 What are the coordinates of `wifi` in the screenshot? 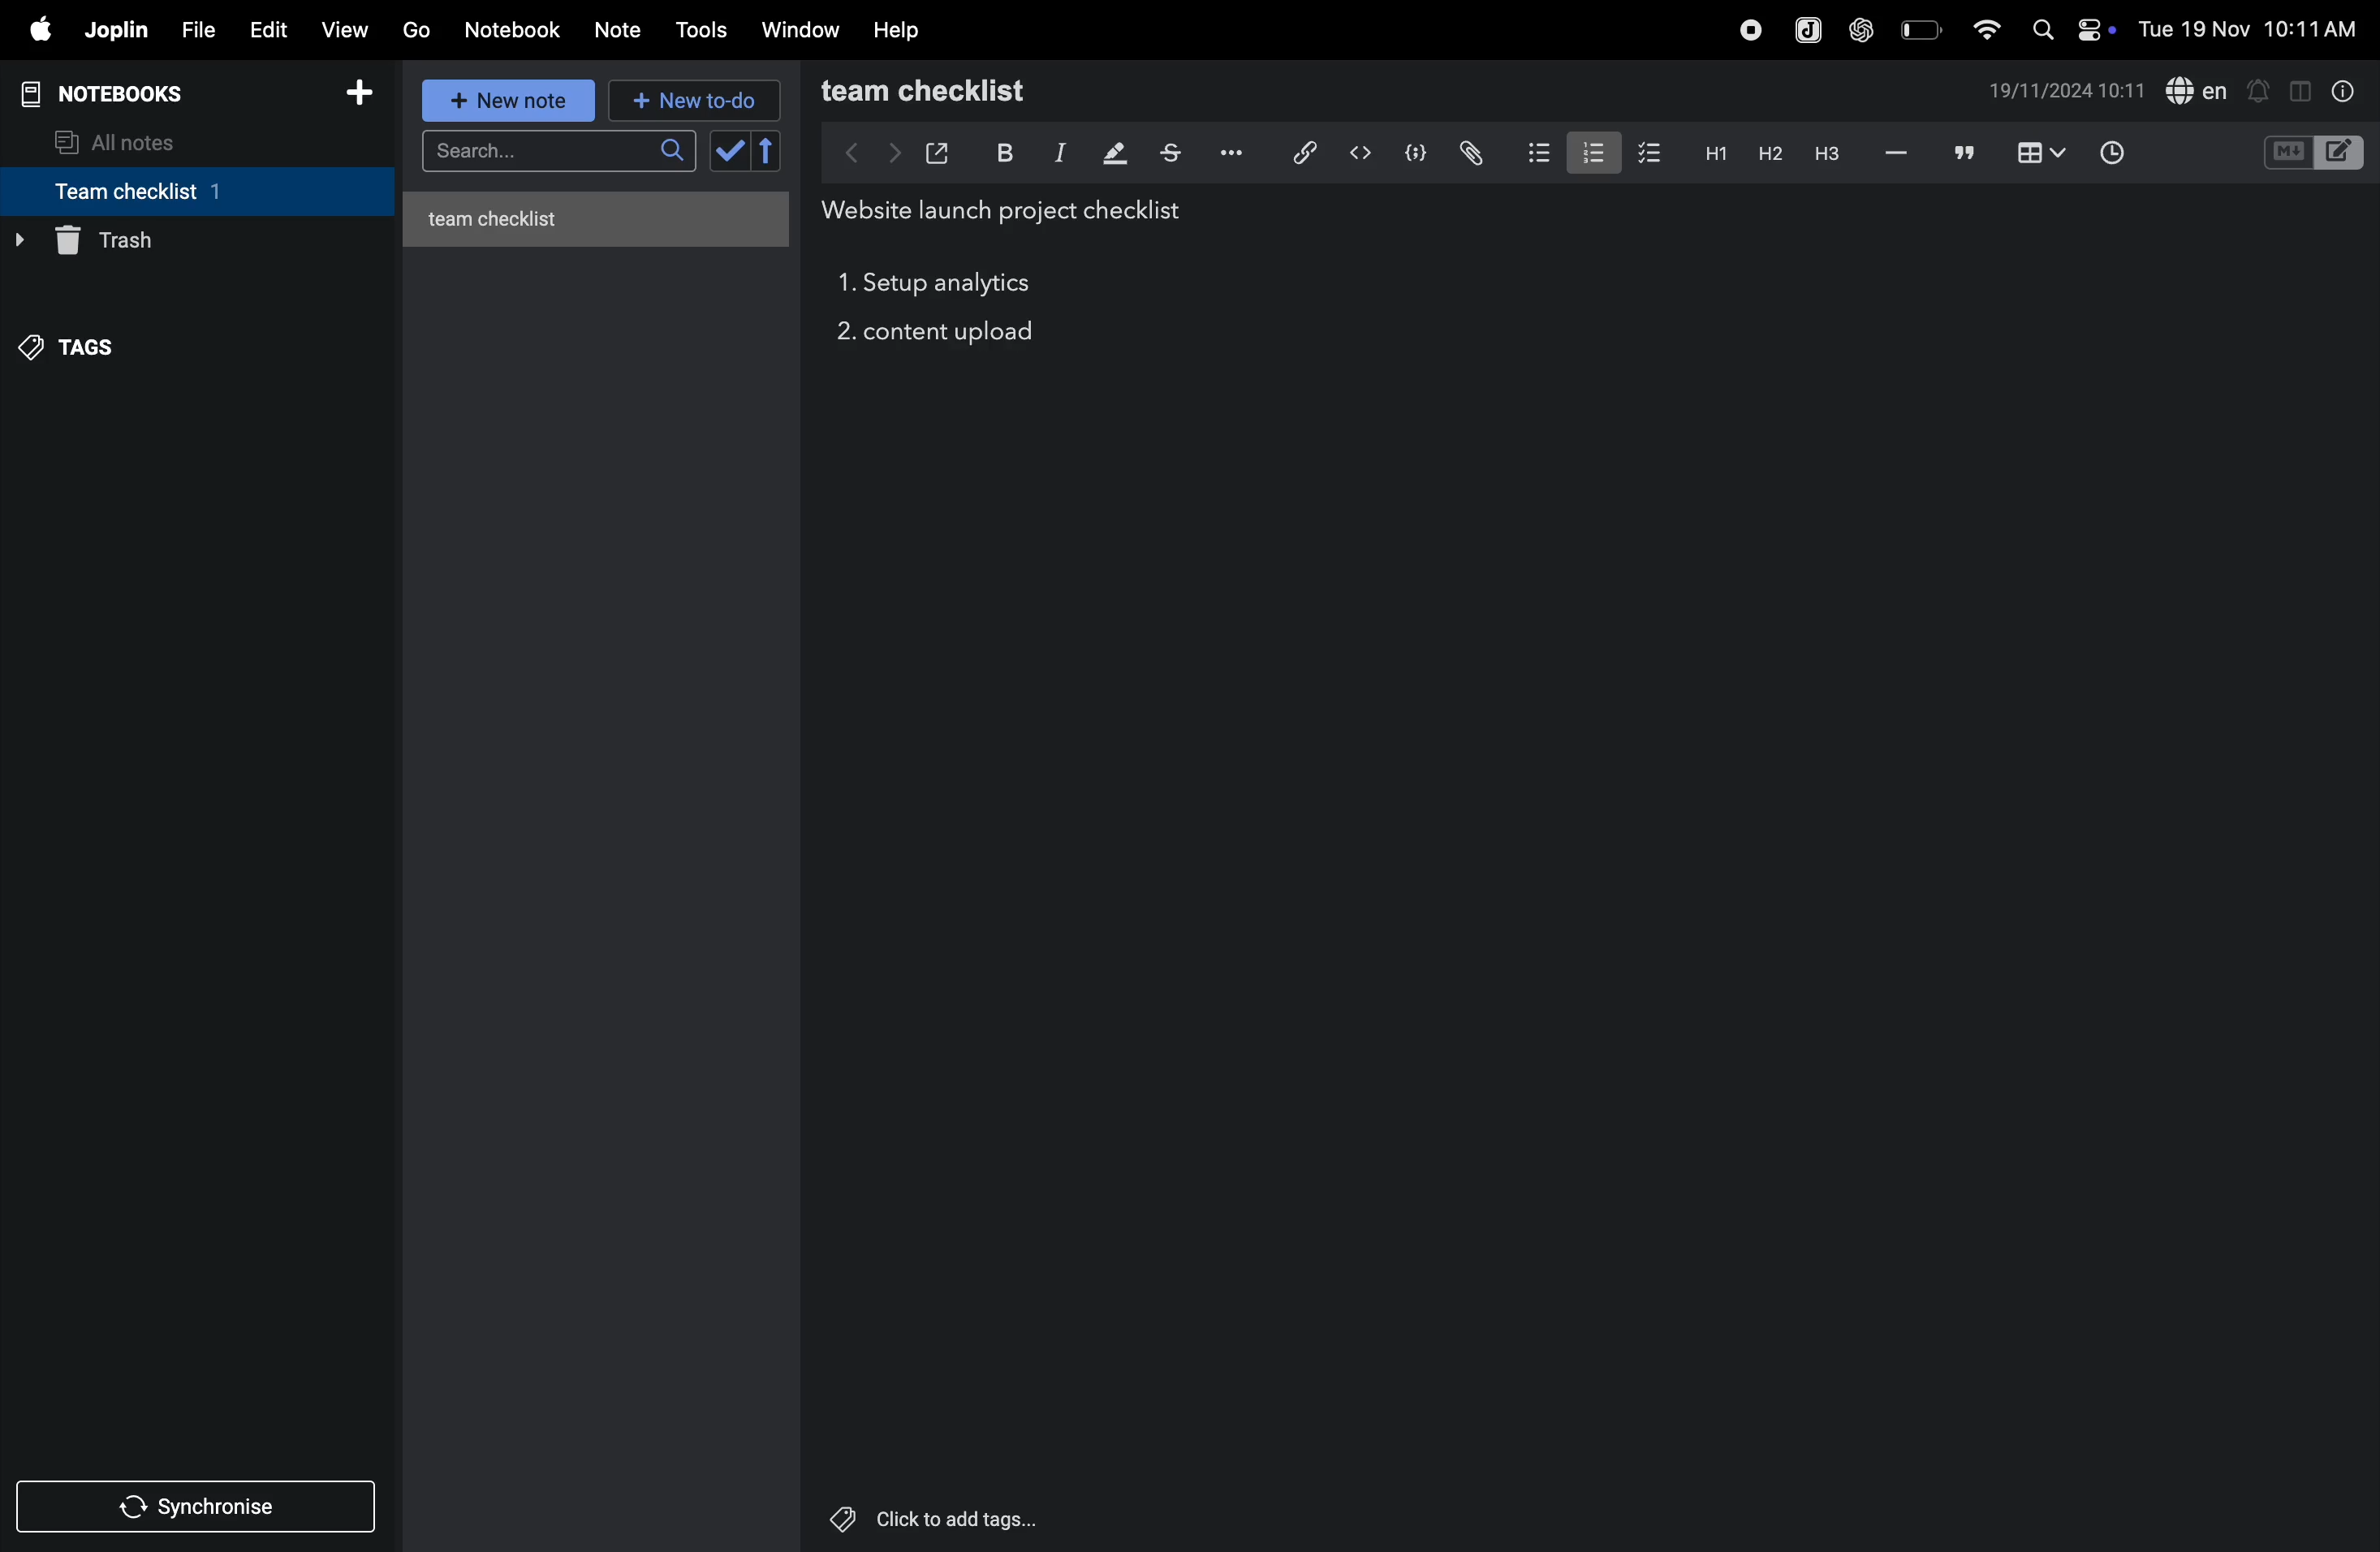 It's located at (1980, 28).